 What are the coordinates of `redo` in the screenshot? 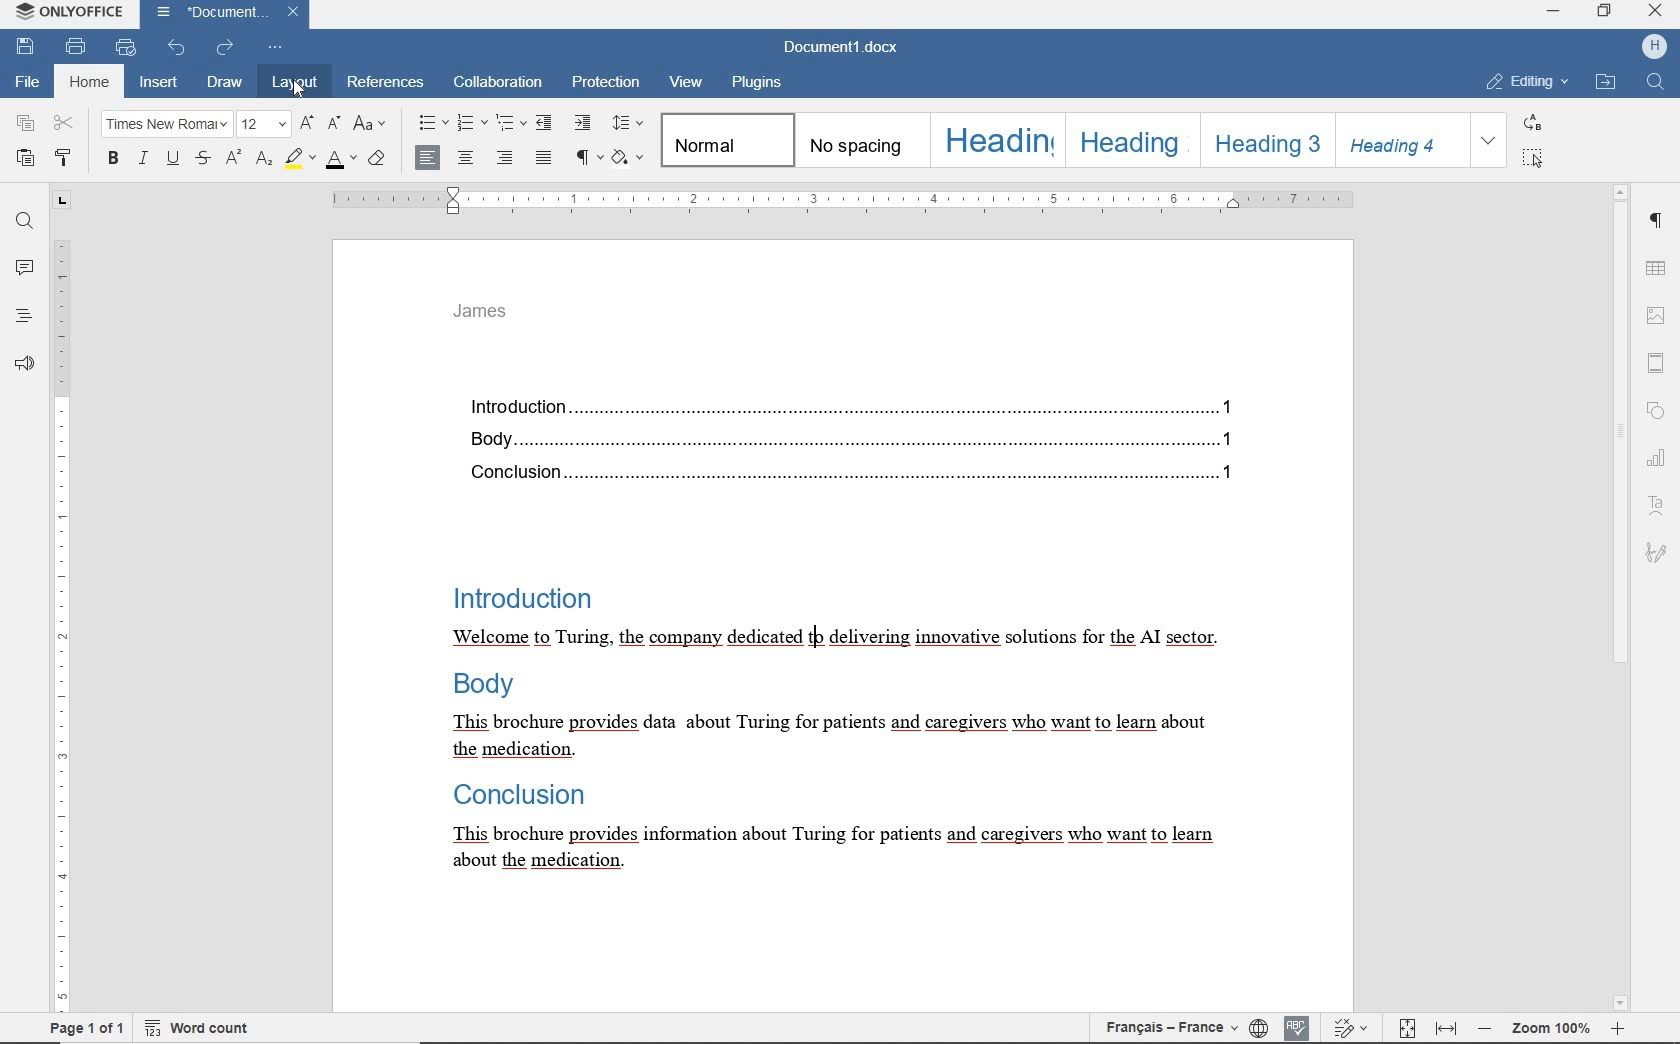 It's located at (224, 48).